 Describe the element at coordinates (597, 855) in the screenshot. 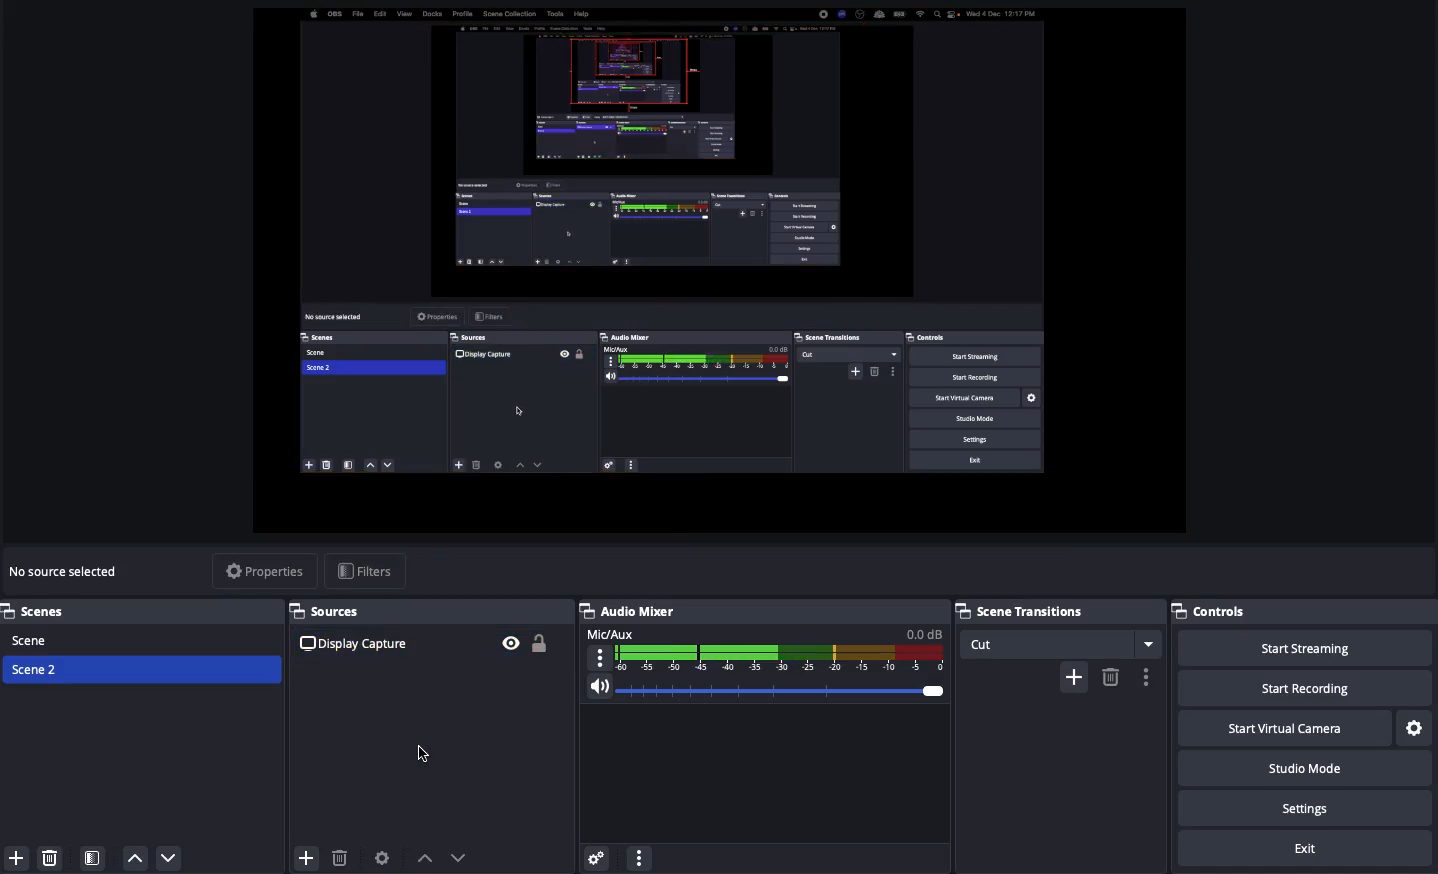

I see `Advanced audio properties` at that location.